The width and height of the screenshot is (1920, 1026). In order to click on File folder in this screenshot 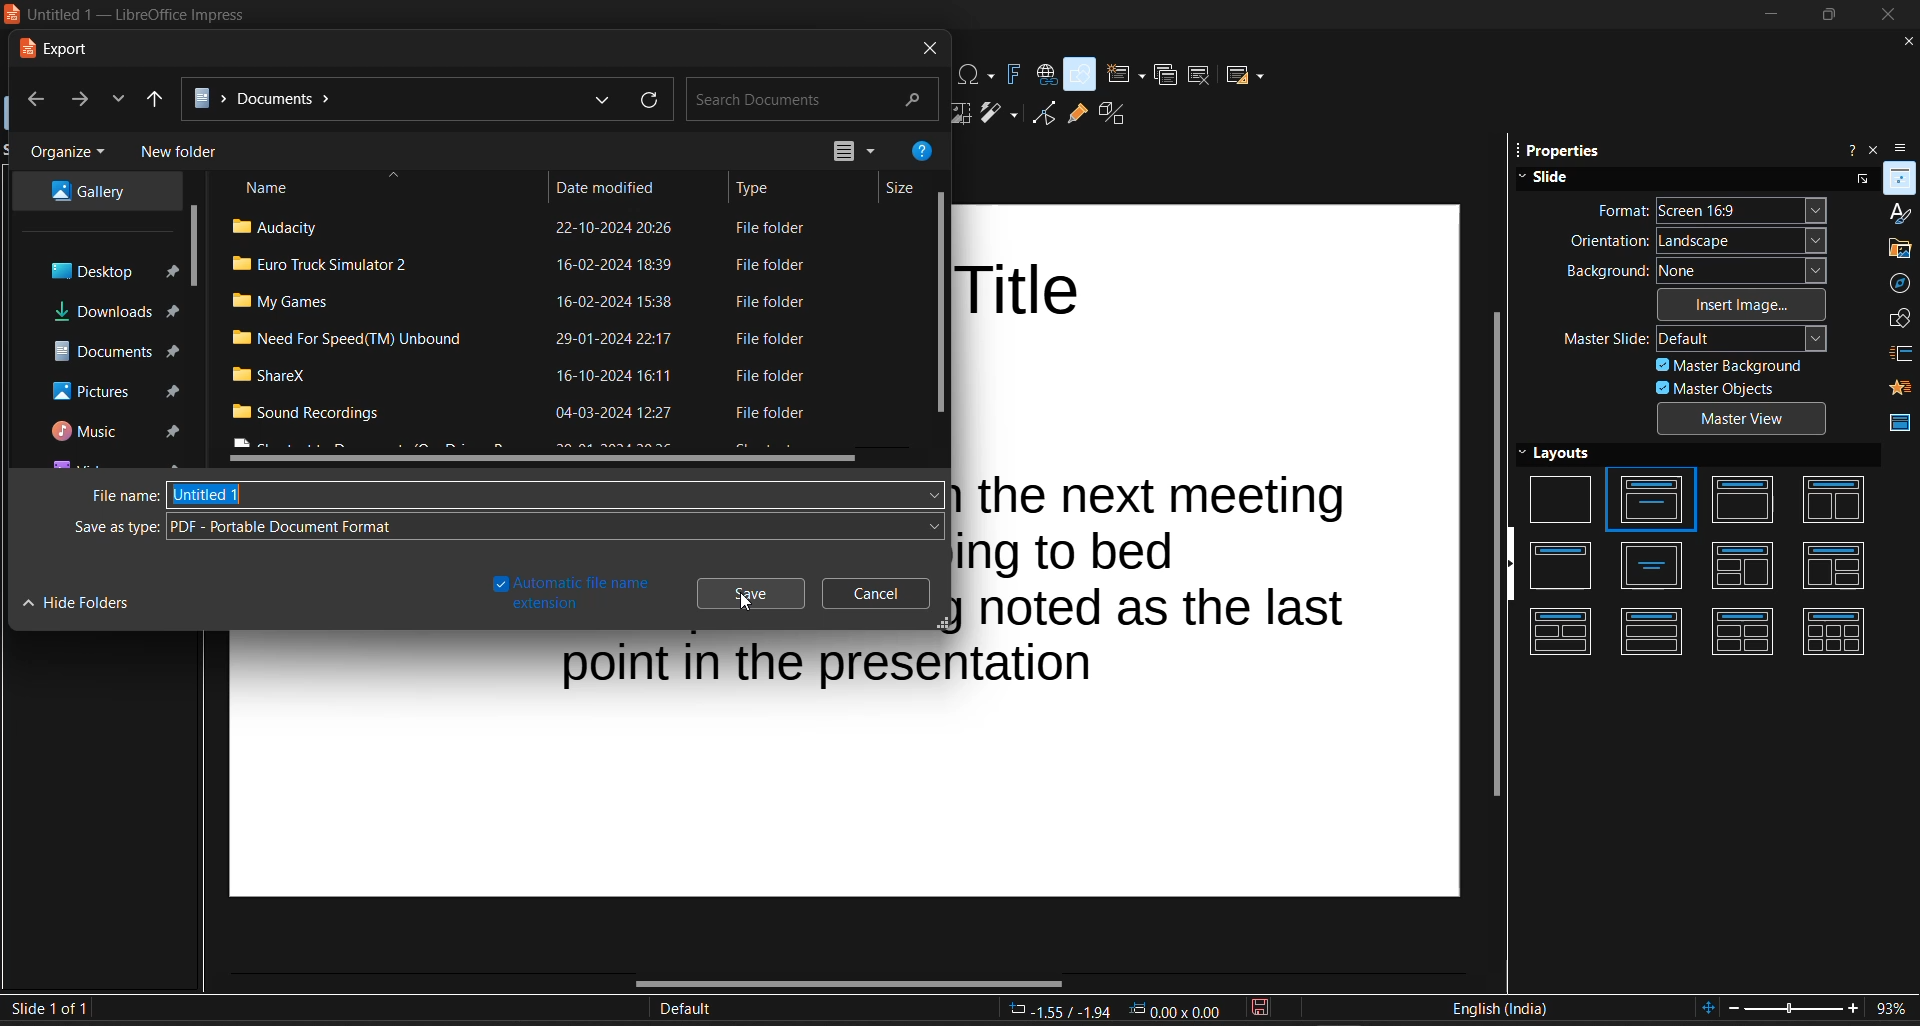, I will do `click(773, 336)`.